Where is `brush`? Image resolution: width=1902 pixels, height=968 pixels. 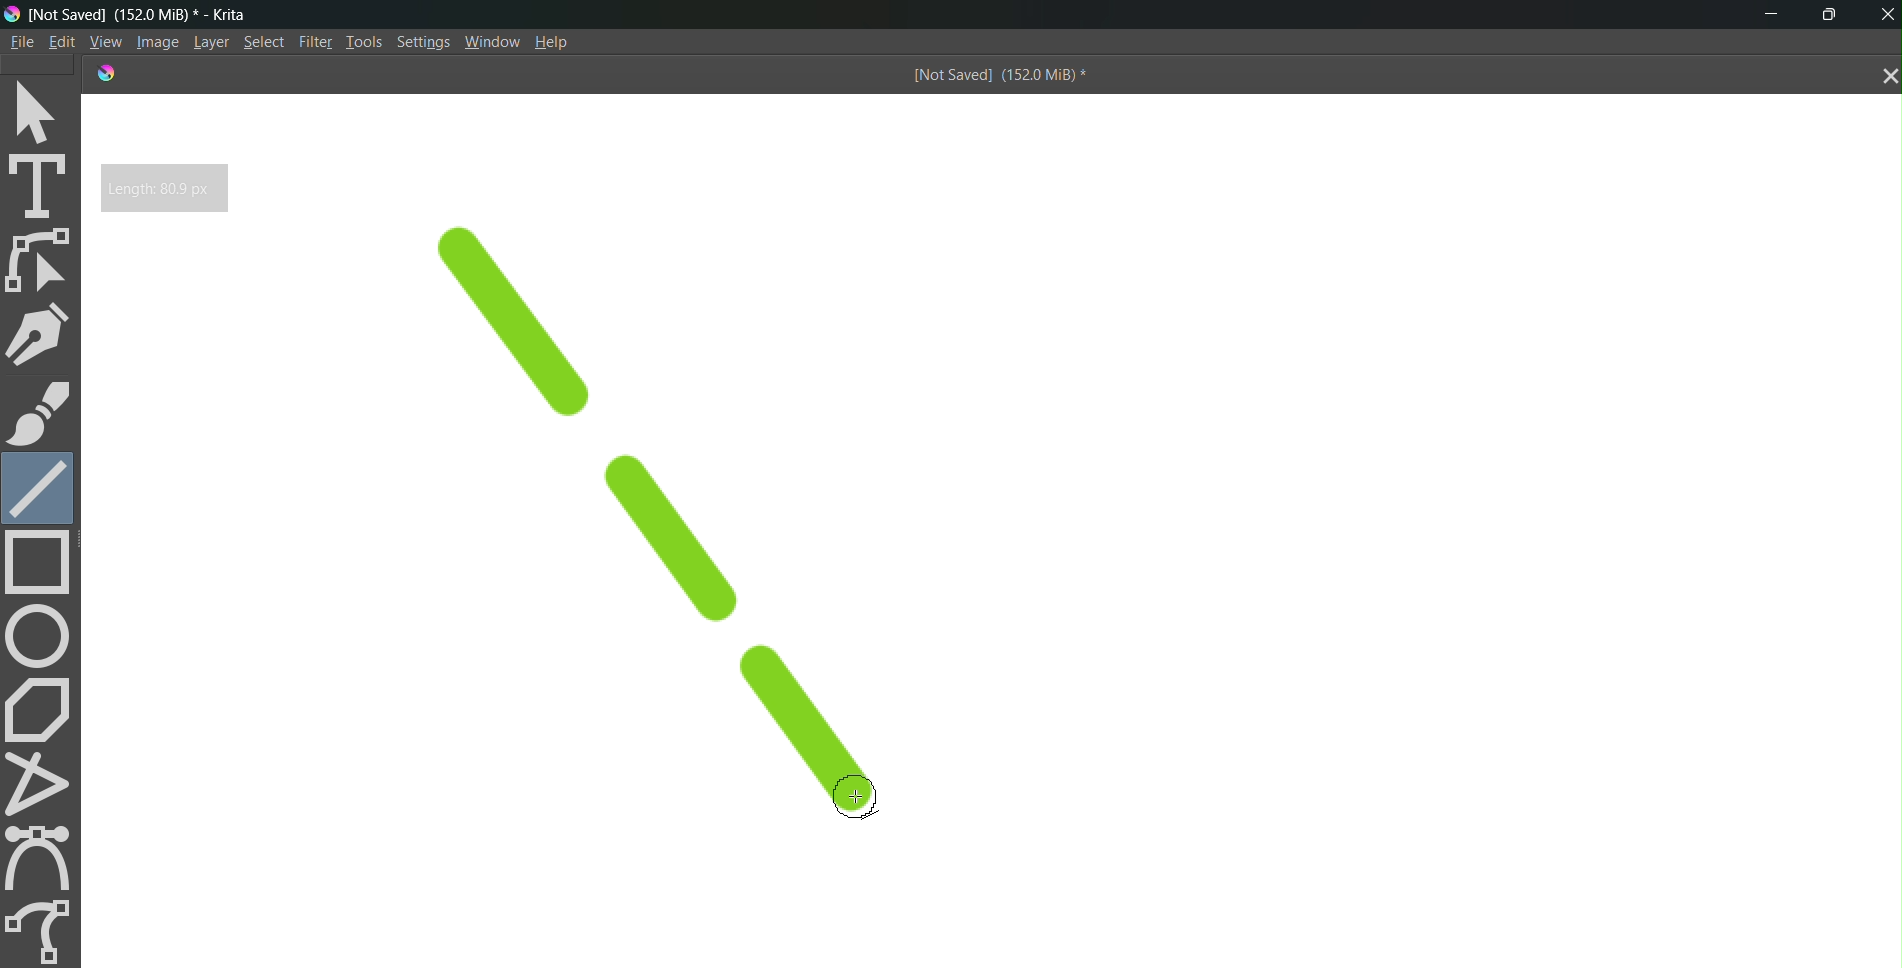 brush is located at coordinates (39, 413).